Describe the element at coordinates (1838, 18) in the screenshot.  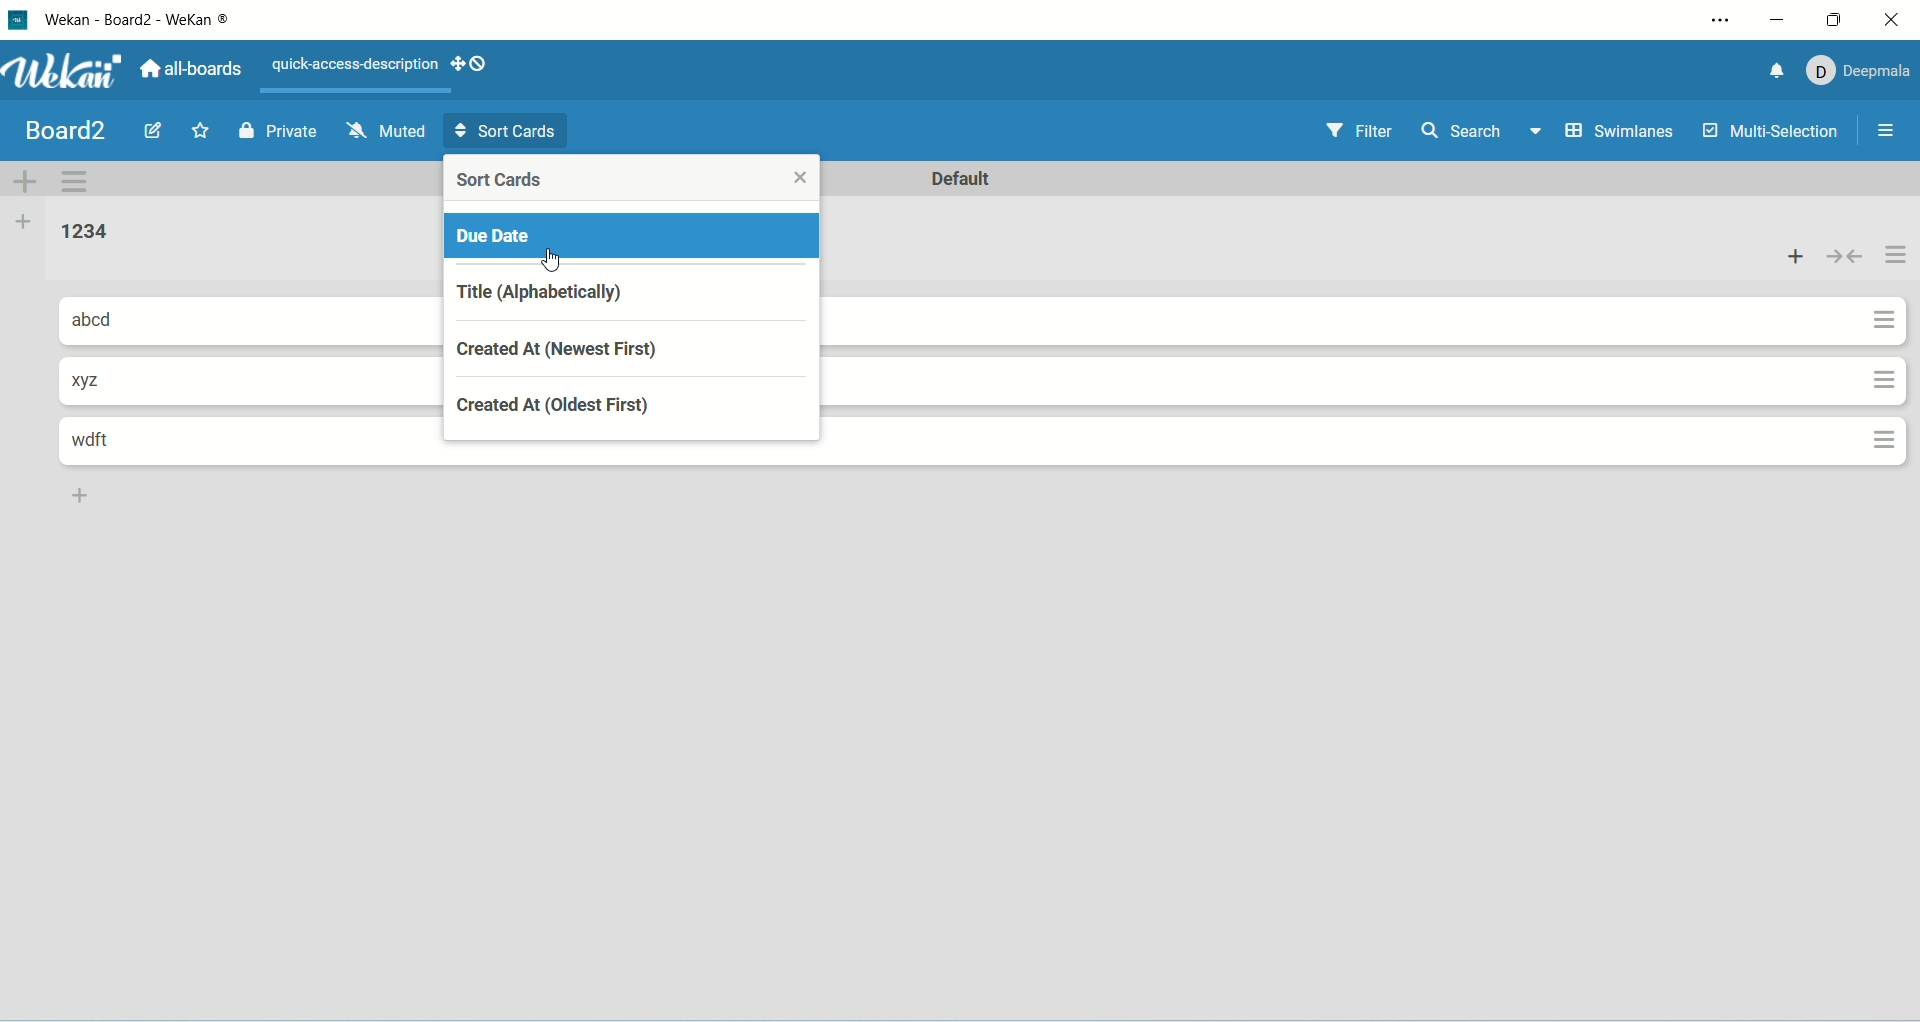
I see `maximize` at that location.